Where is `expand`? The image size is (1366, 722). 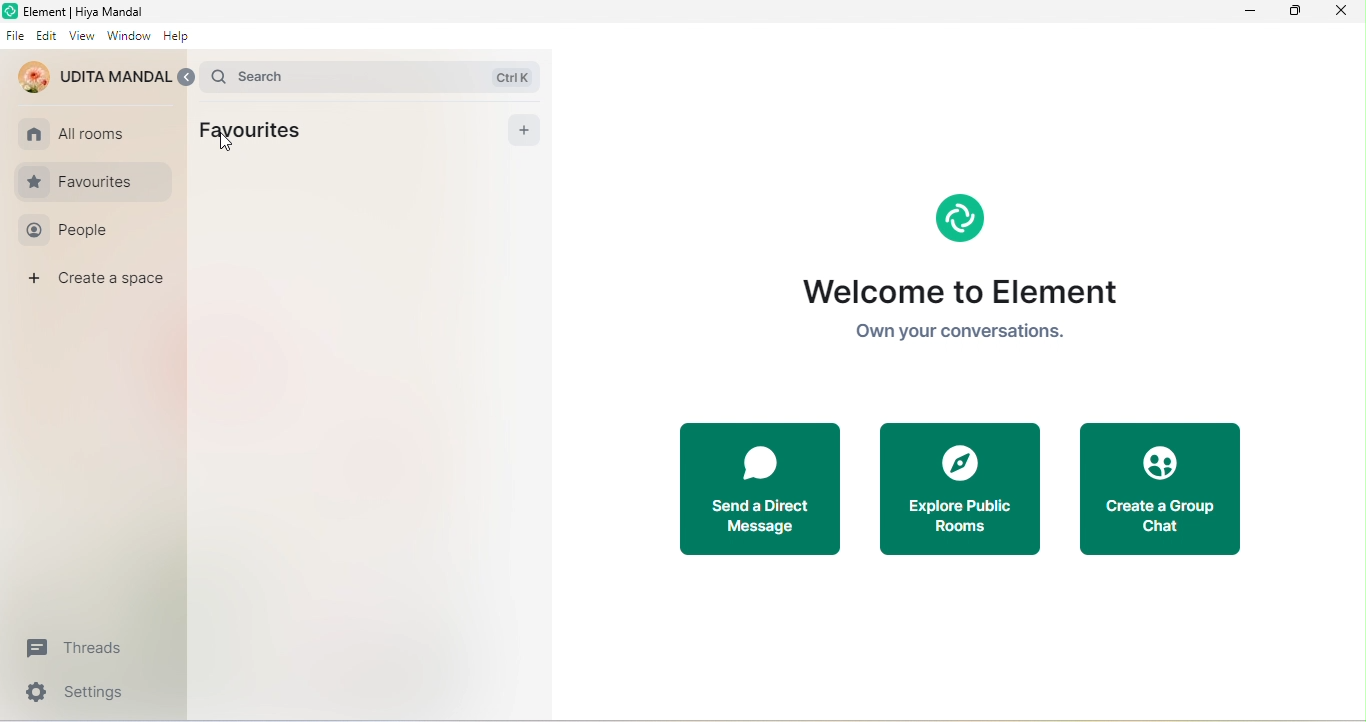
expand is located at coordinates (186, 77).